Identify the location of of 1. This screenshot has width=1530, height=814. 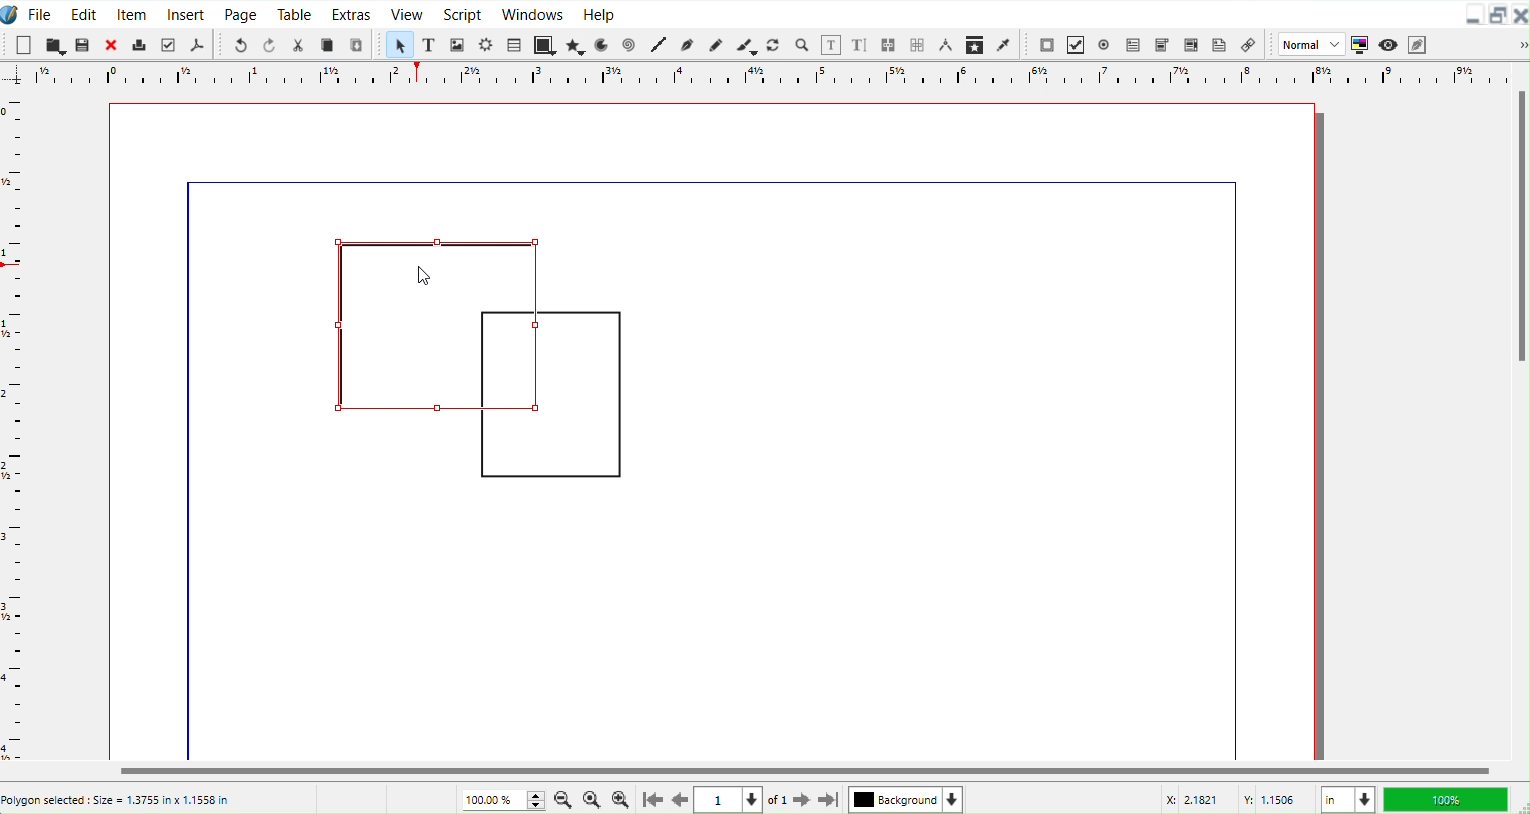
(777, 801).